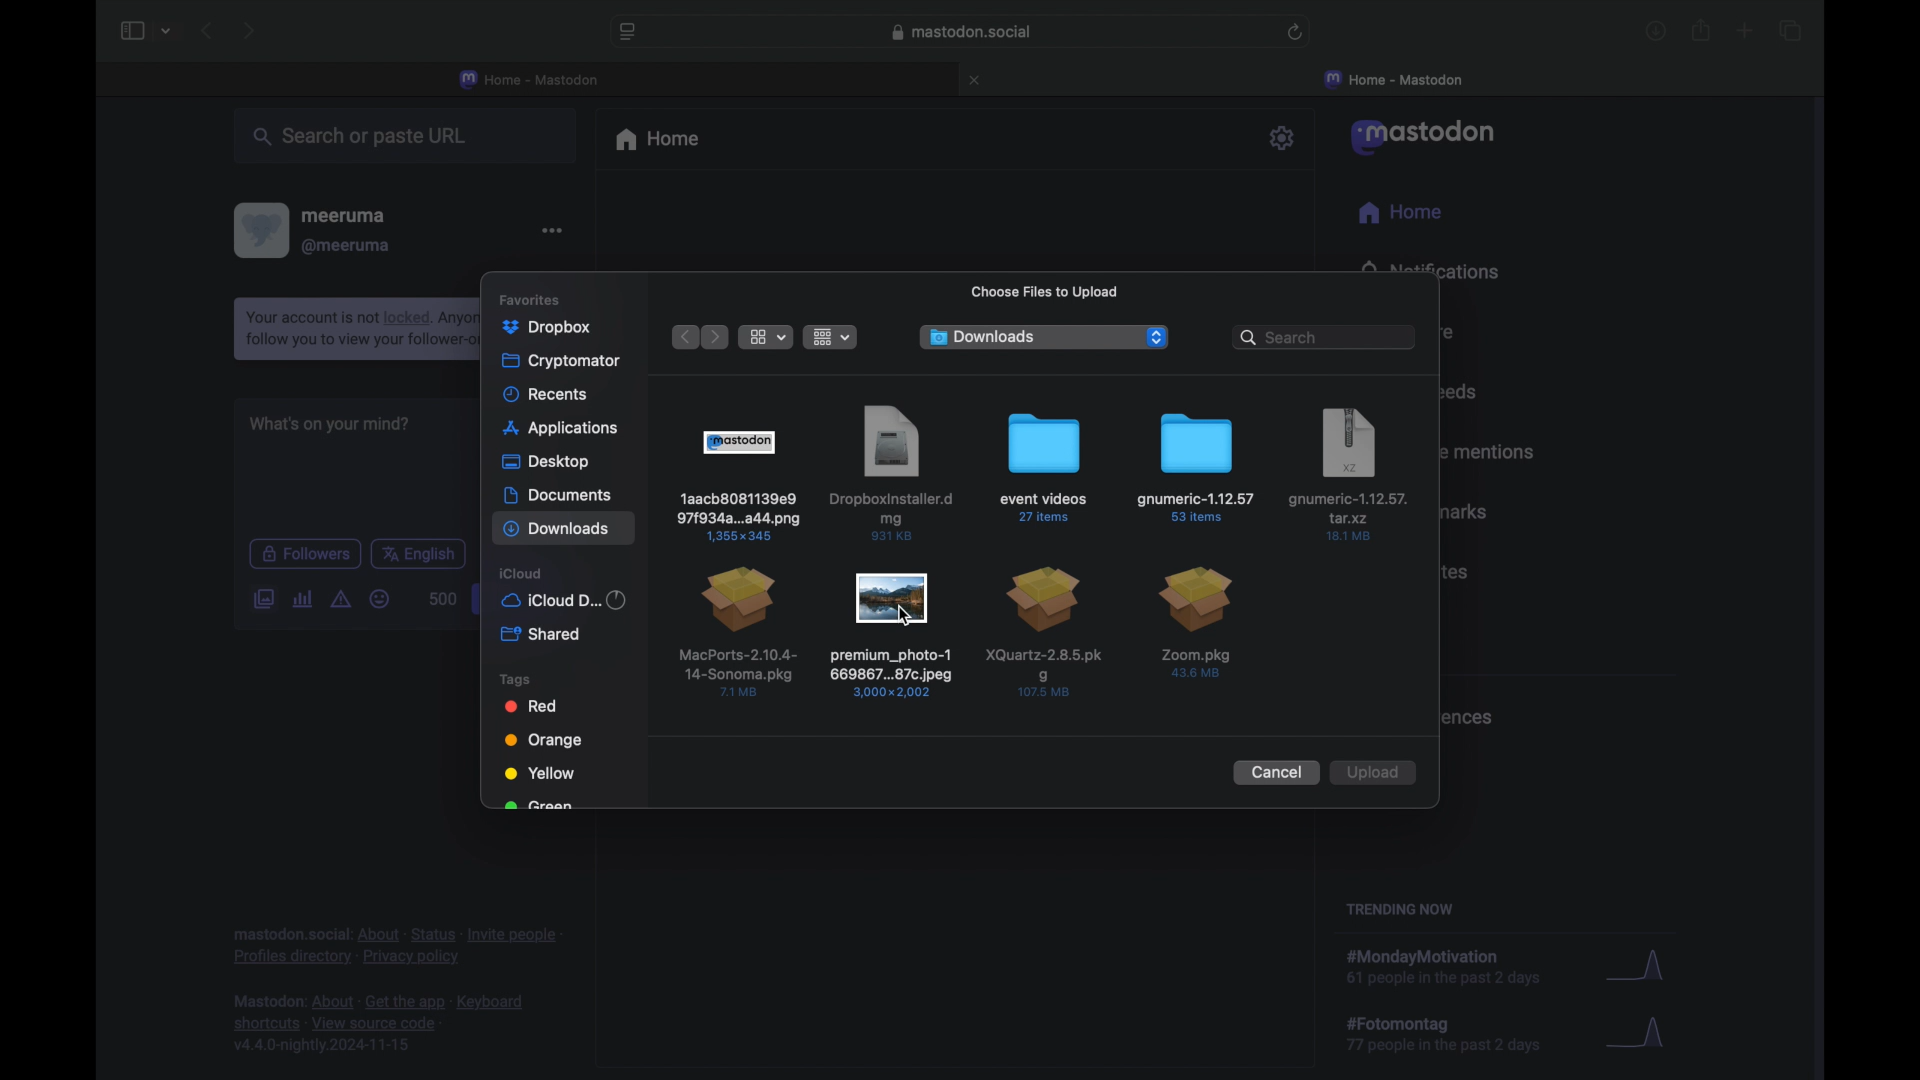  Describe the element at coordinates (419, 555) in the screenshot. I see `english` at that location.